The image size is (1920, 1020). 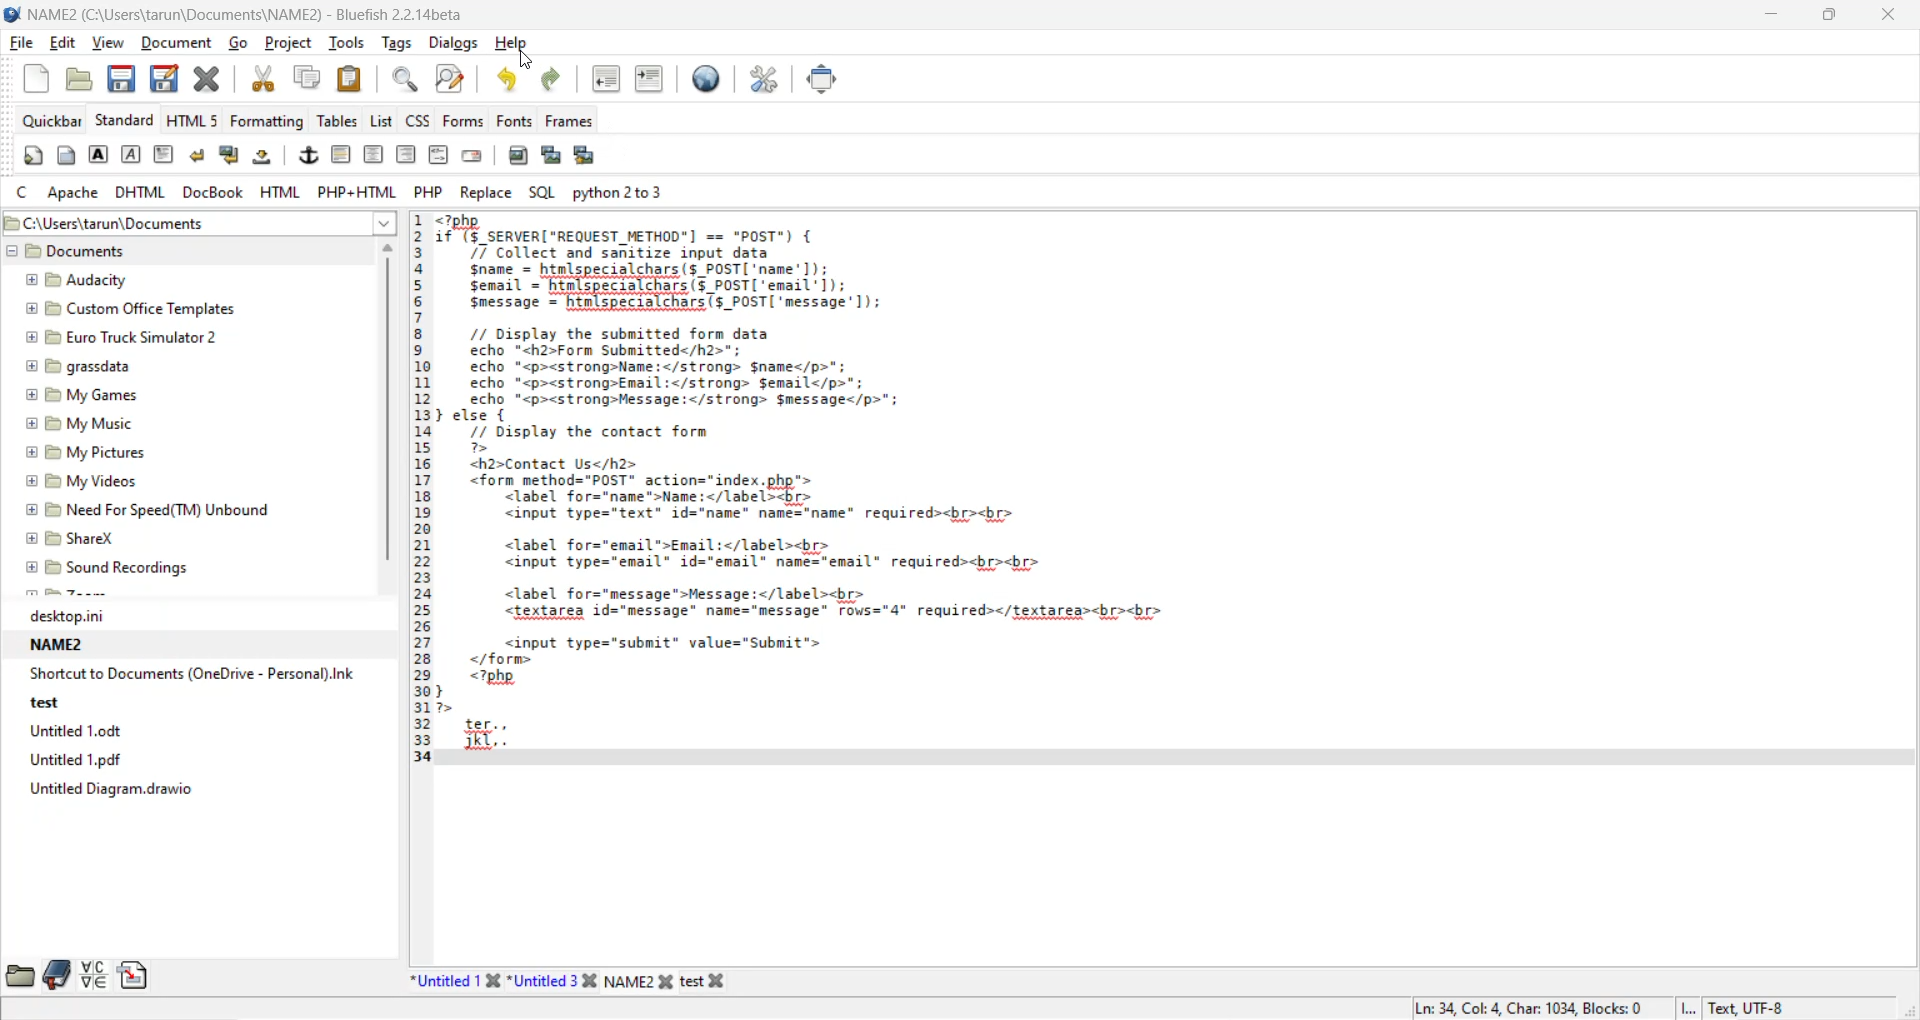 I want to click on NAME2, so click(x=637, y=979).